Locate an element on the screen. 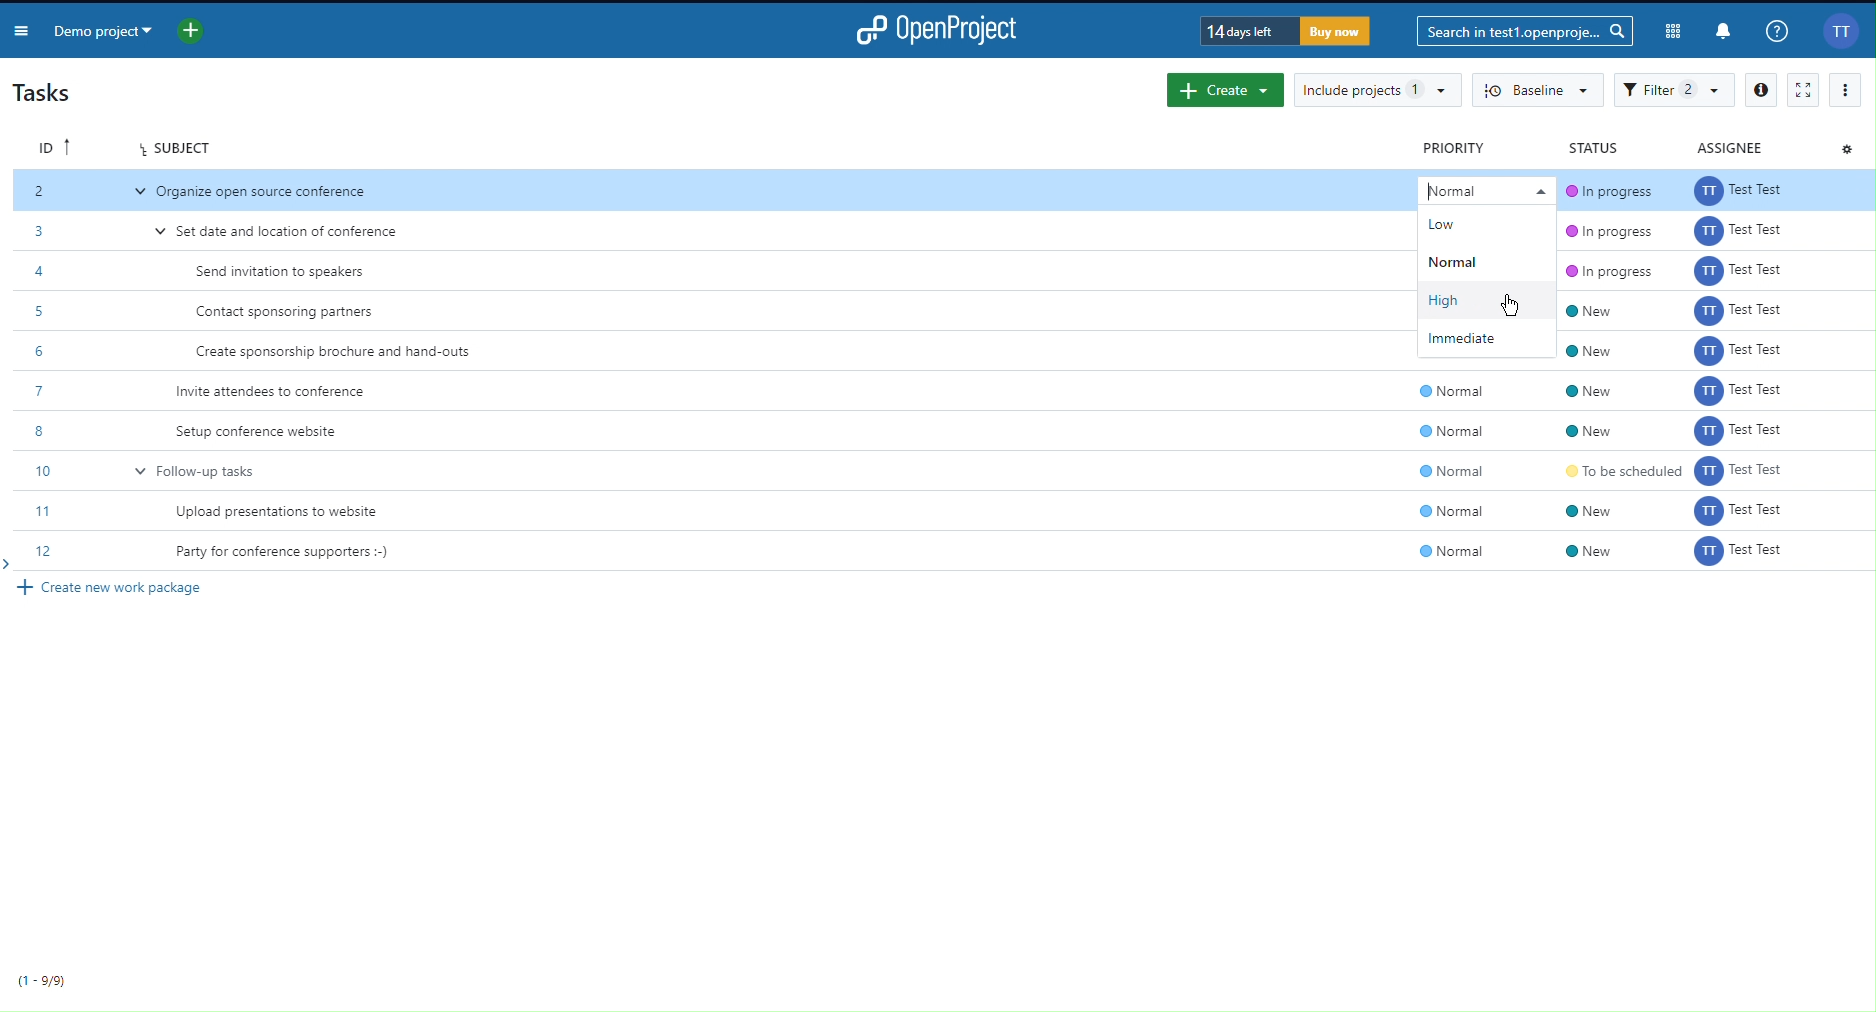 This screenshot has height=1012, width=1876. ID is located at coordinates (54, 145).